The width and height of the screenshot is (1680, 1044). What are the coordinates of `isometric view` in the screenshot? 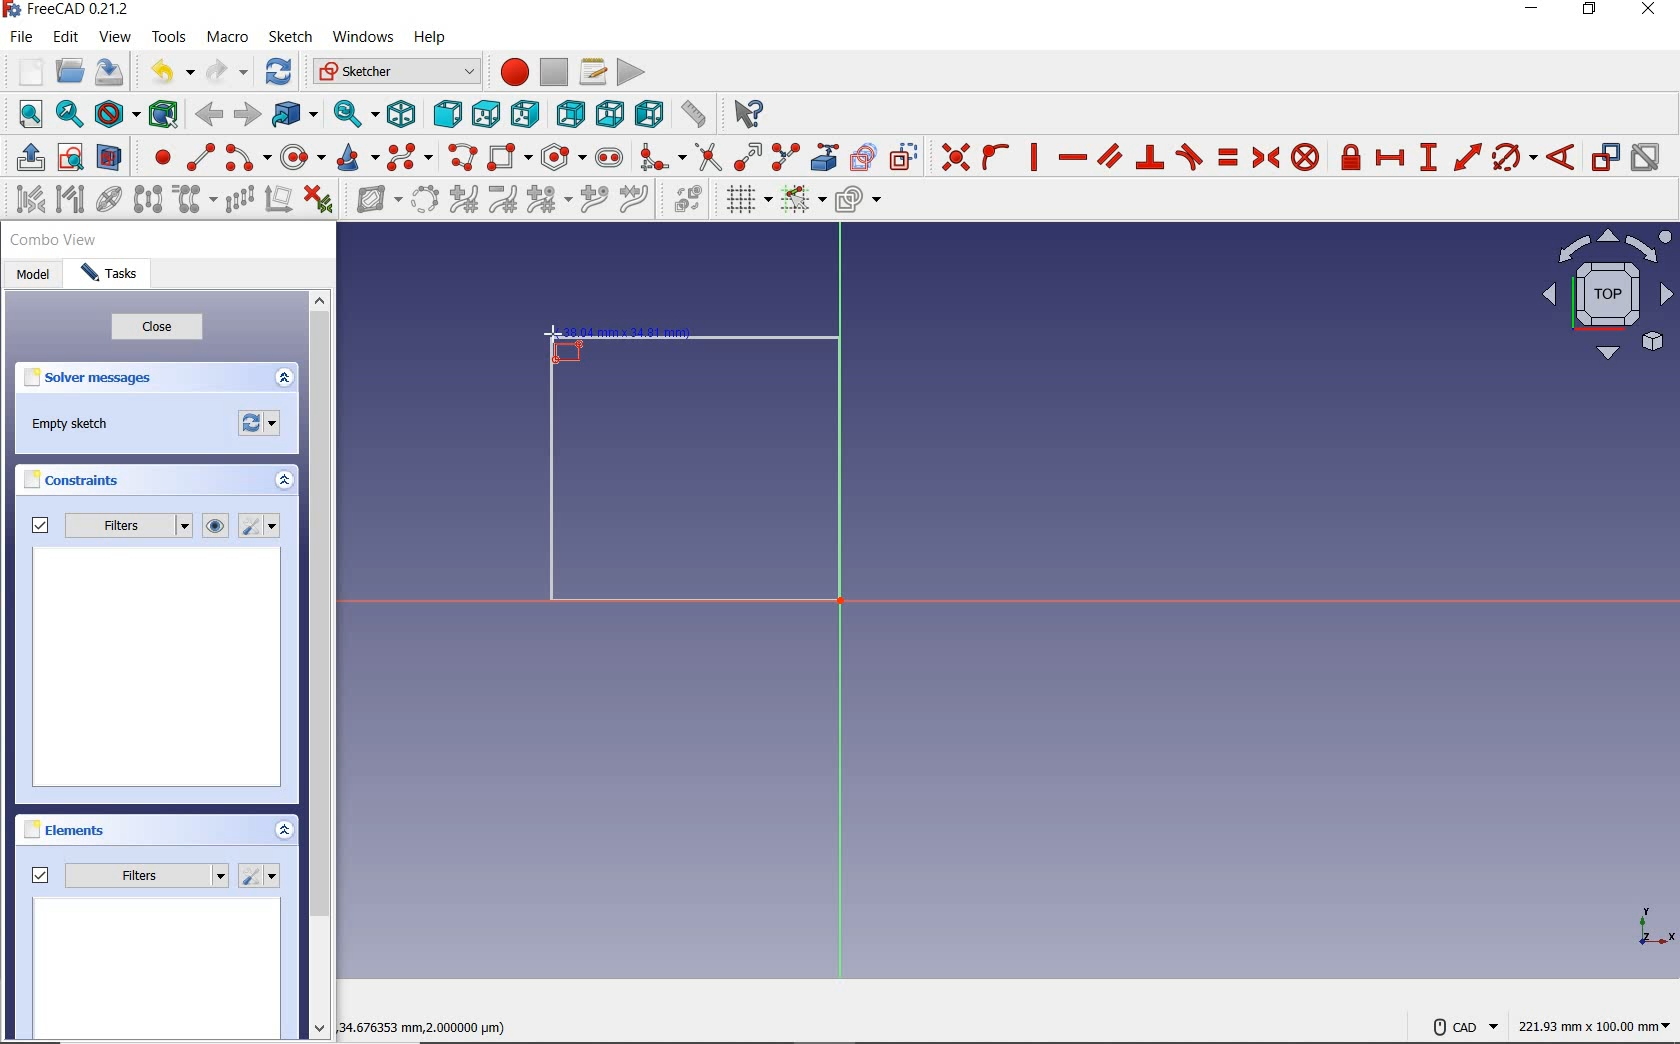 It's located at (1608, 298).